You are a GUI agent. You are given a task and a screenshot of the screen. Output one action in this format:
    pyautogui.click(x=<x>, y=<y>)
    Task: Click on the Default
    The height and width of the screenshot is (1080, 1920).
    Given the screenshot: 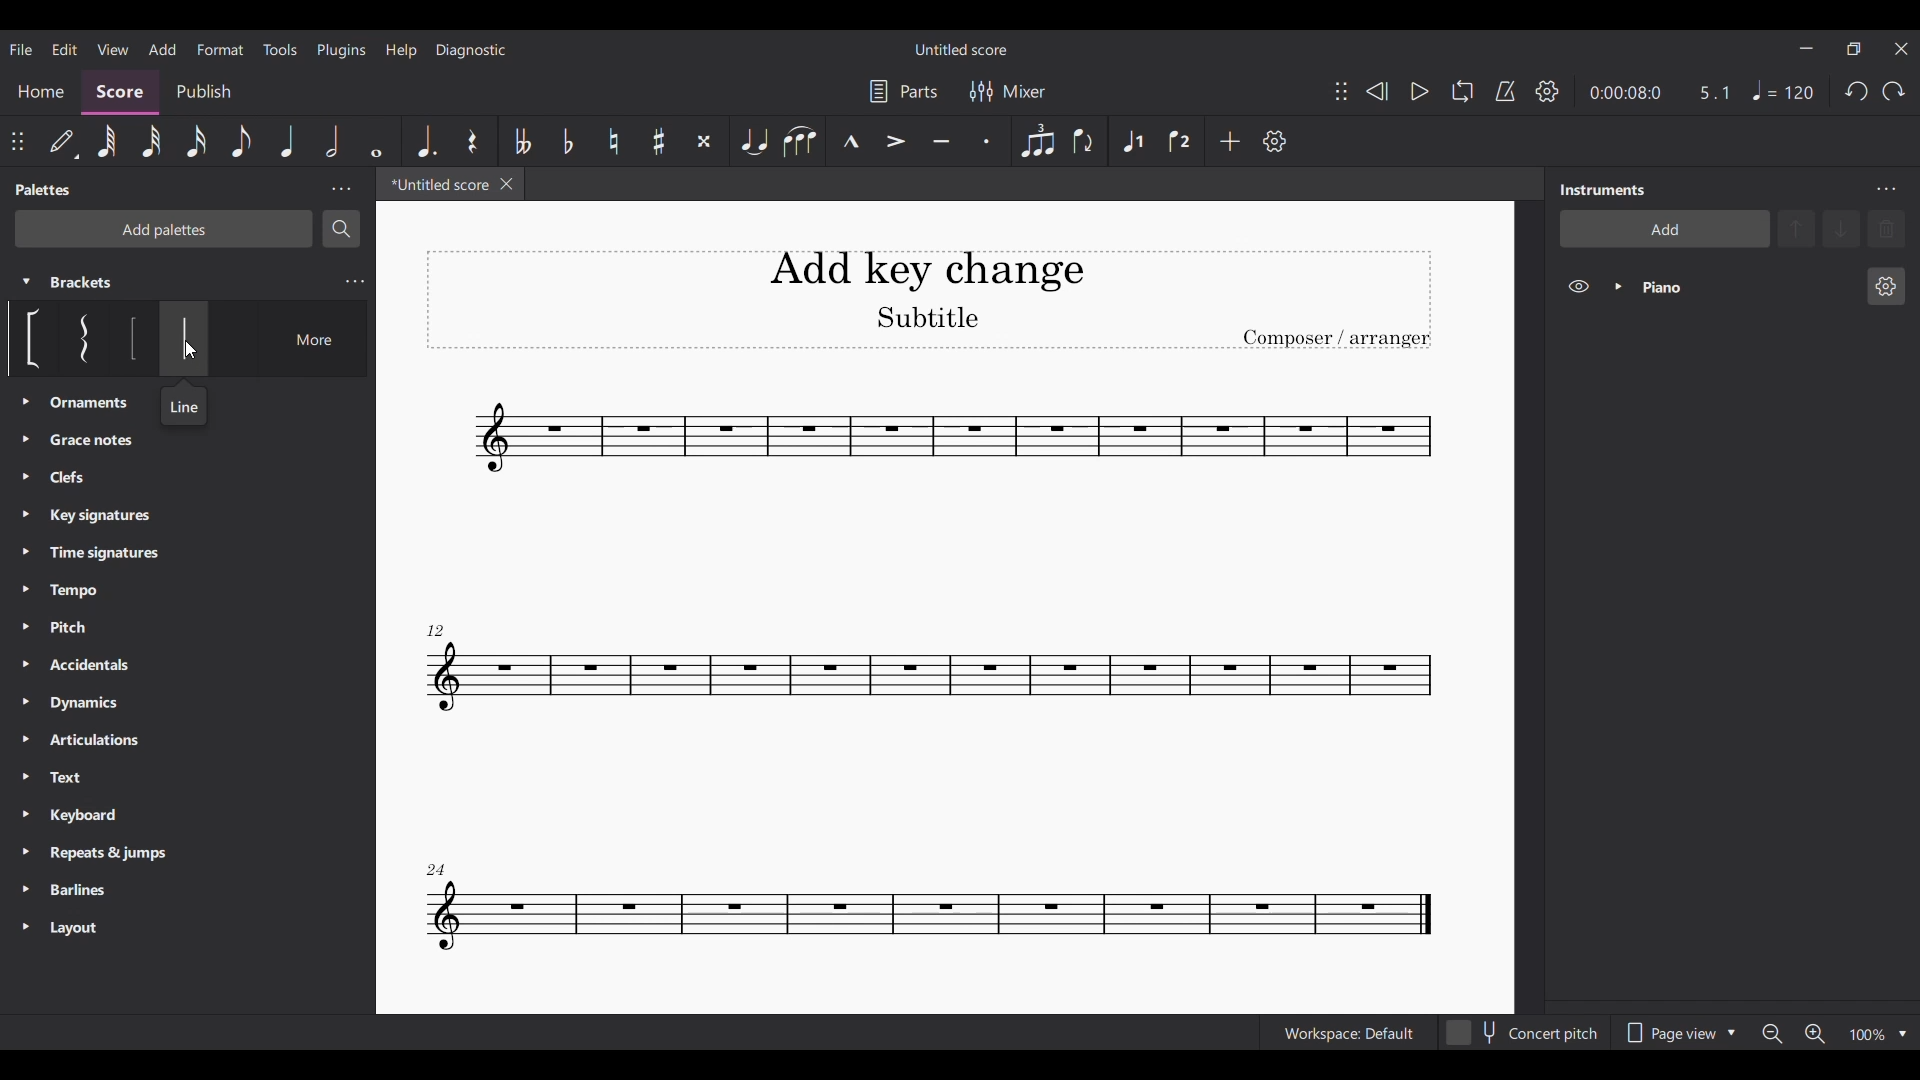 What is the action you would take?
    pyautogui.click(x=63, y=142)
    